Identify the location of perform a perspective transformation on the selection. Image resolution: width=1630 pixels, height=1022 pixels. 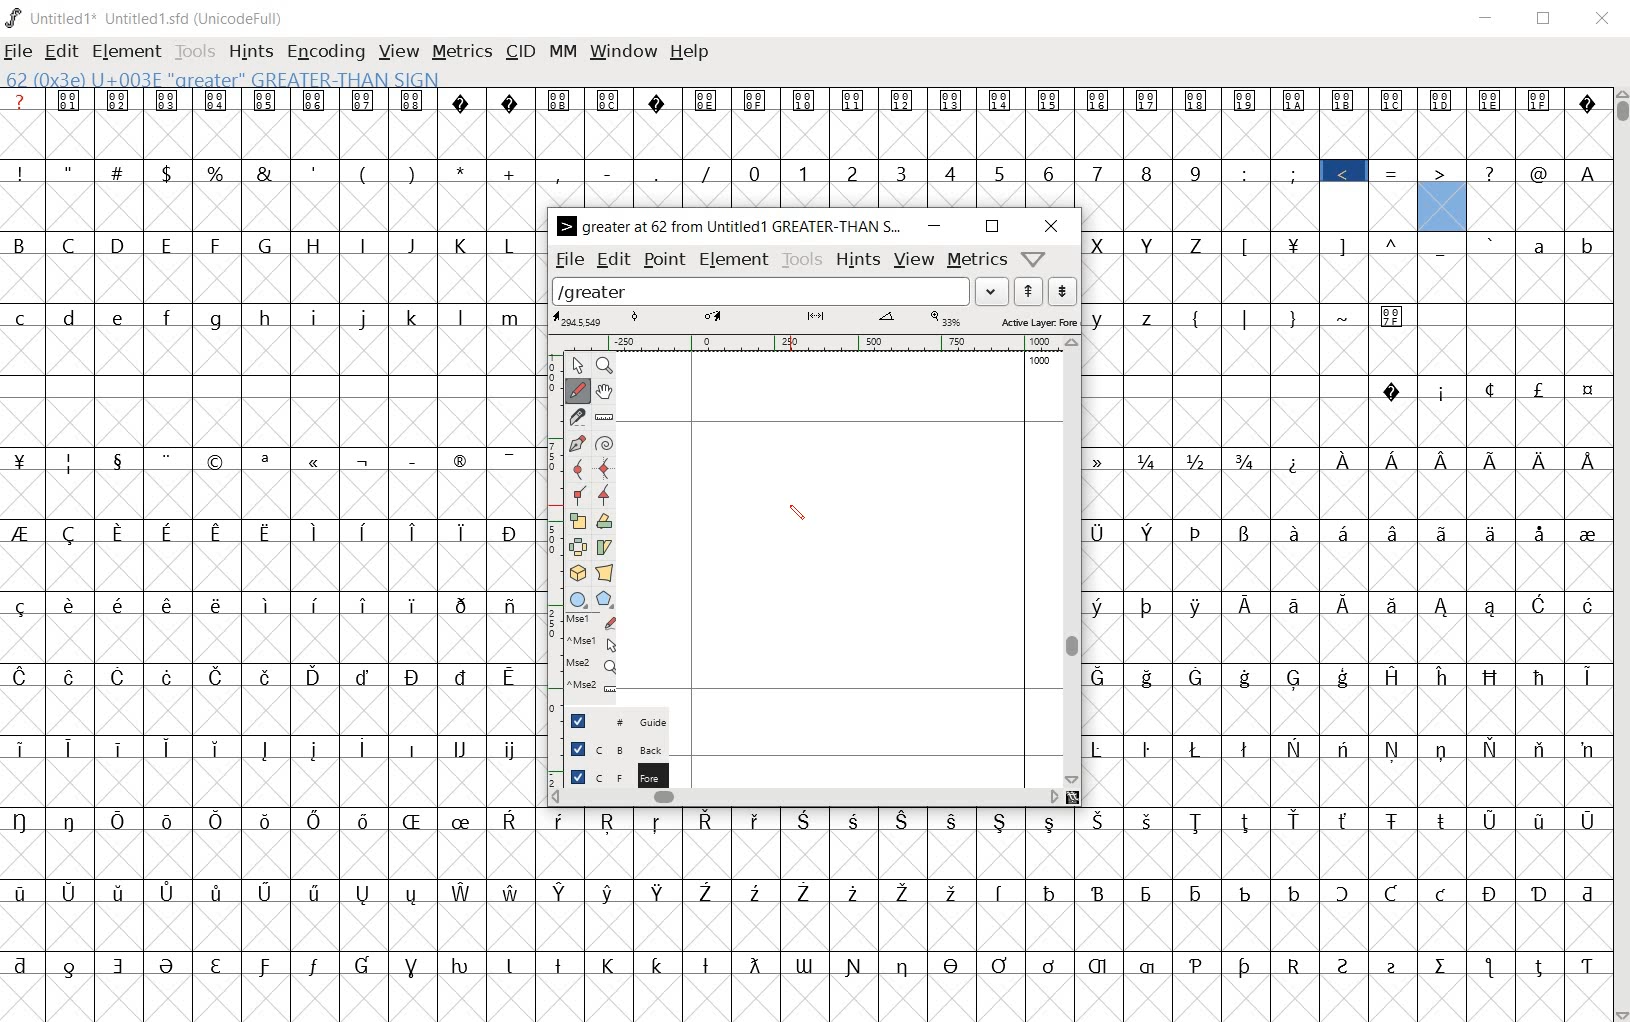
(605, 572).